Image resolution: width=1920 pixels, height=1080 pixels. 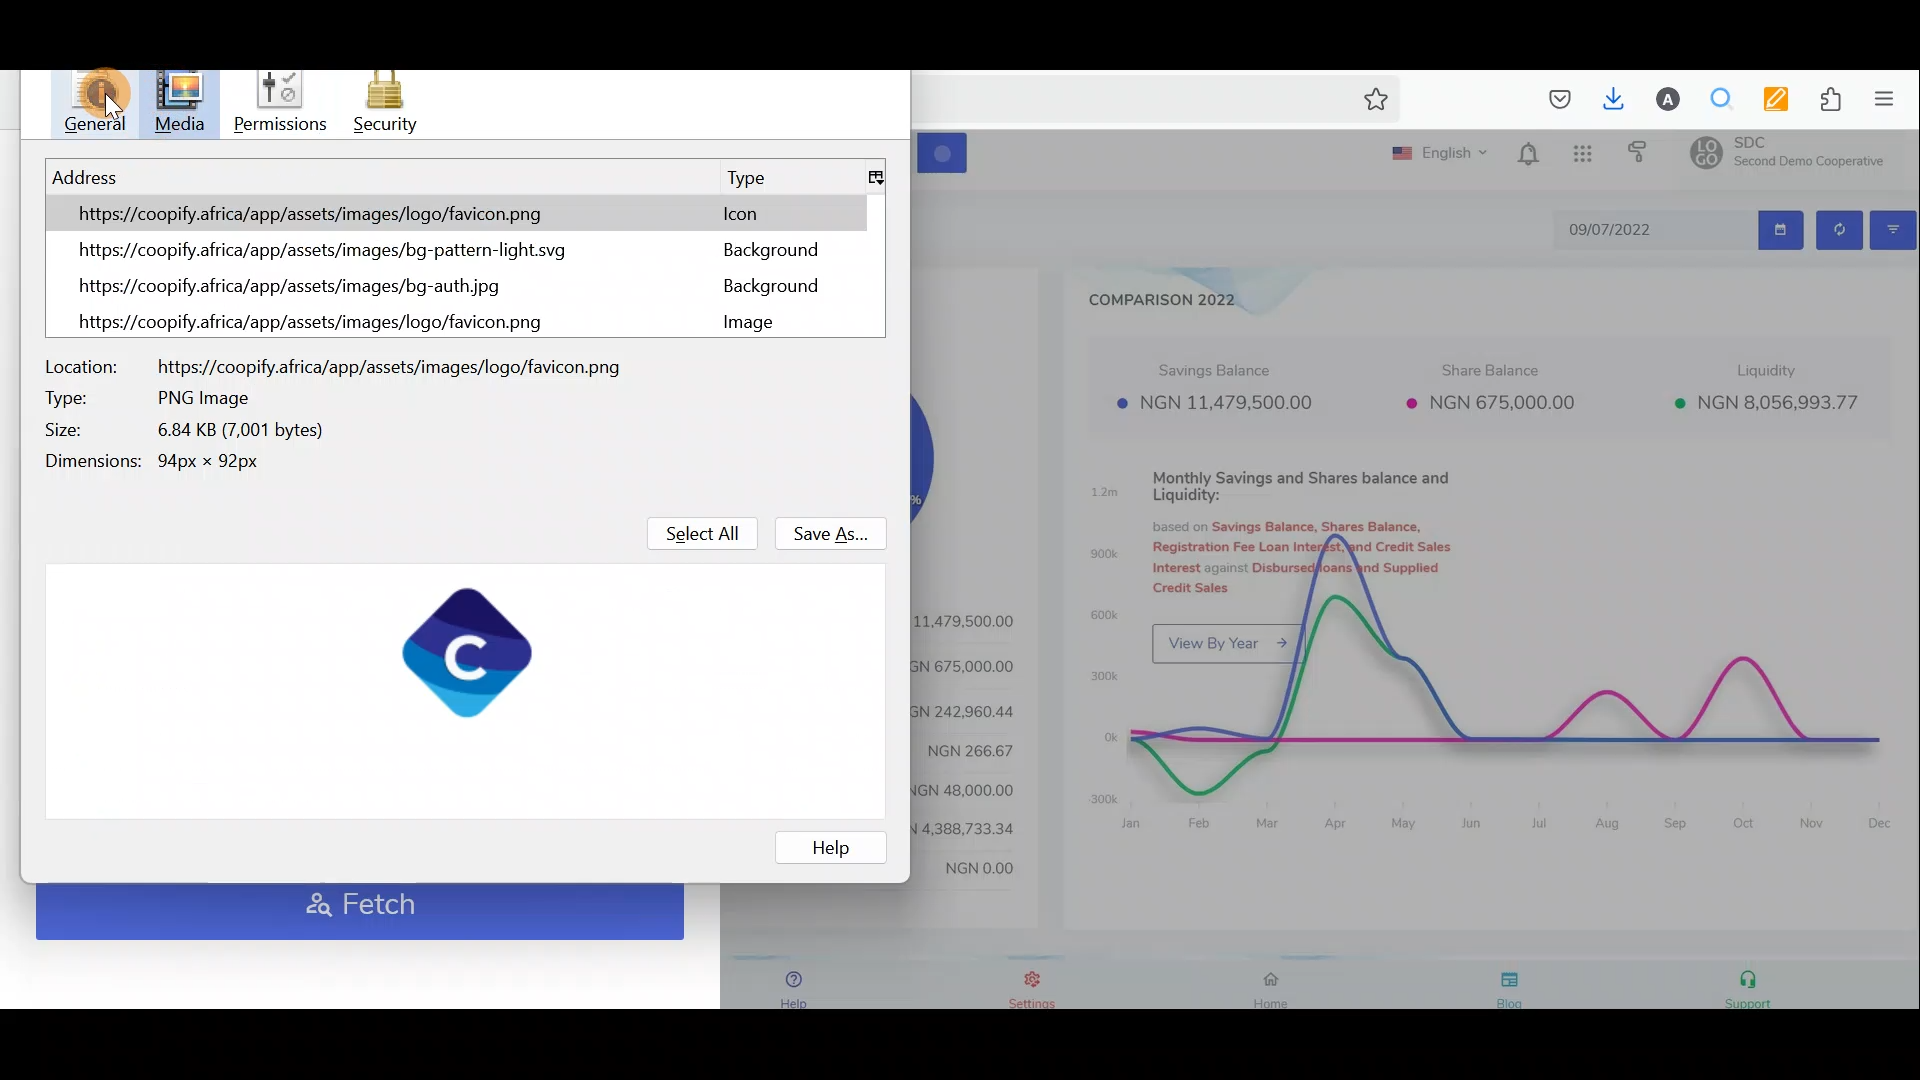 What do you see at coordinates (313, 254) in the screenshot?
I see `Address` at bounding box center [313, 254].